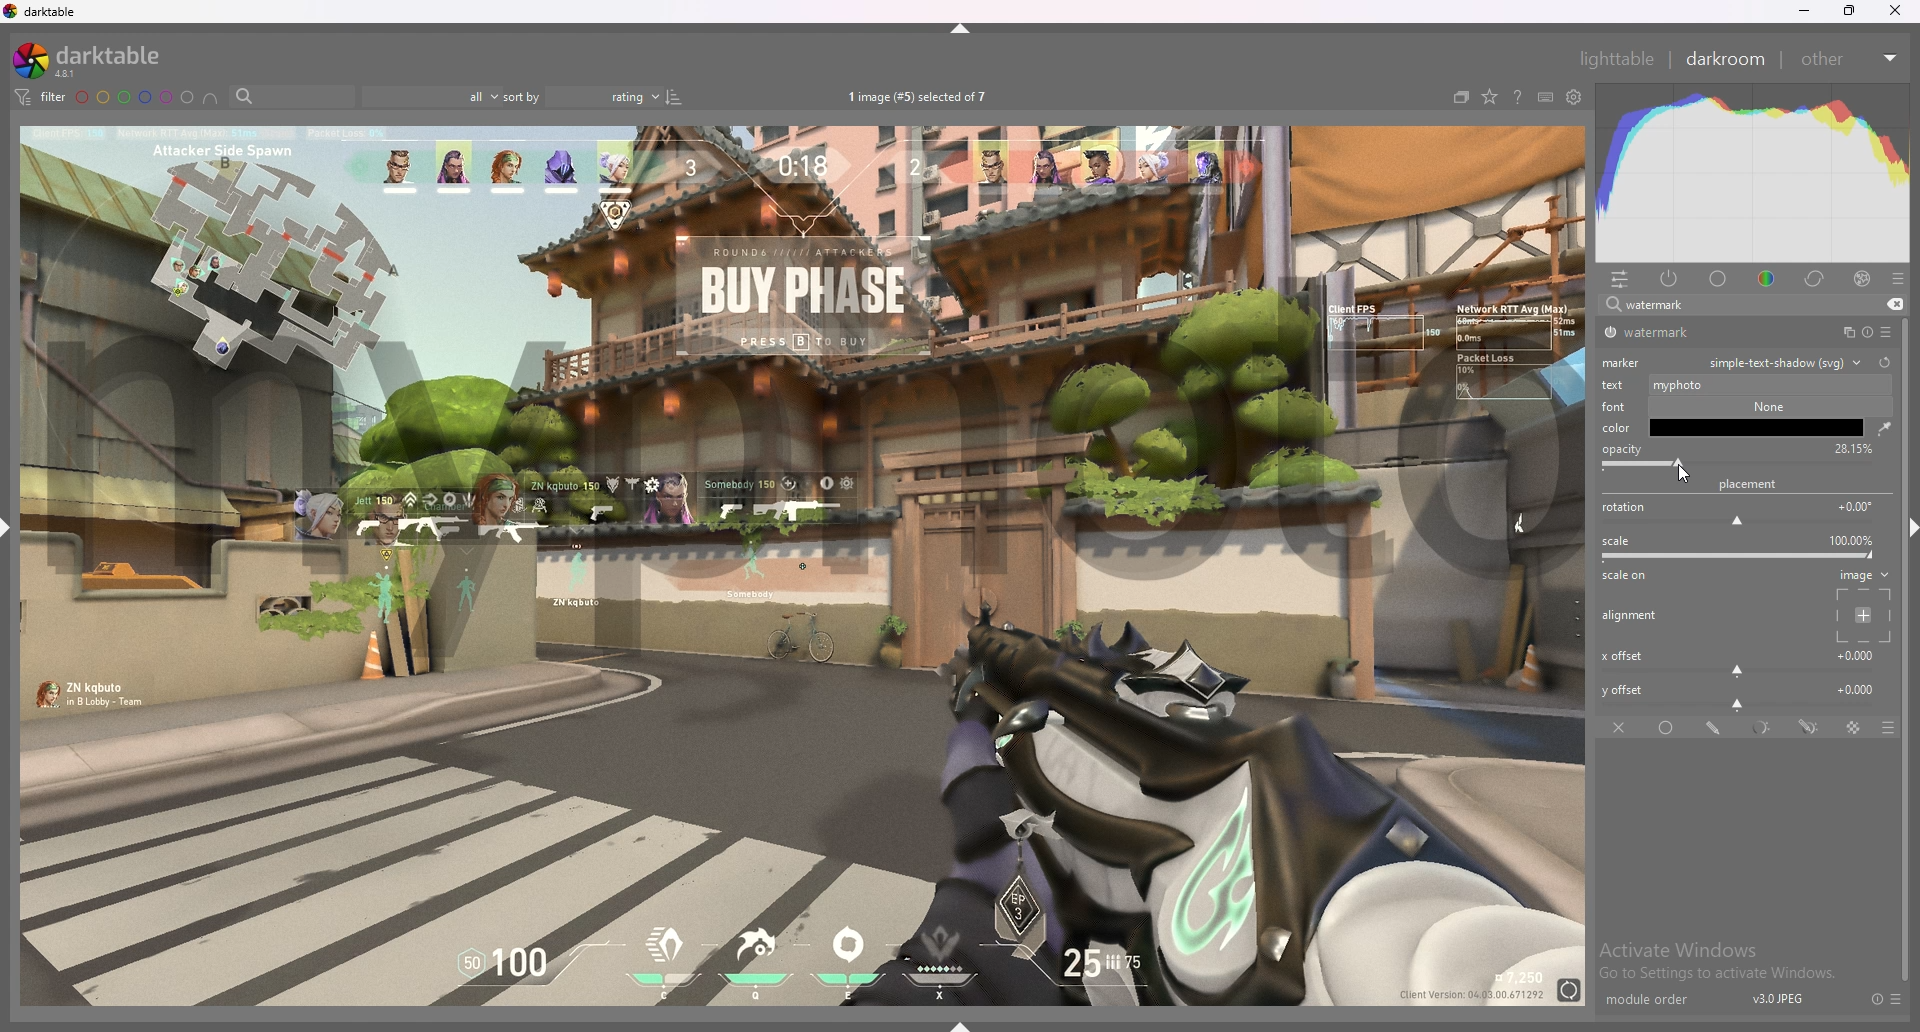 Image resolution: width=1920 pixels, height=1032 pixels. Describe the element at coordinates (1621, 459) in the screenshot. I see `opacity` at that location.